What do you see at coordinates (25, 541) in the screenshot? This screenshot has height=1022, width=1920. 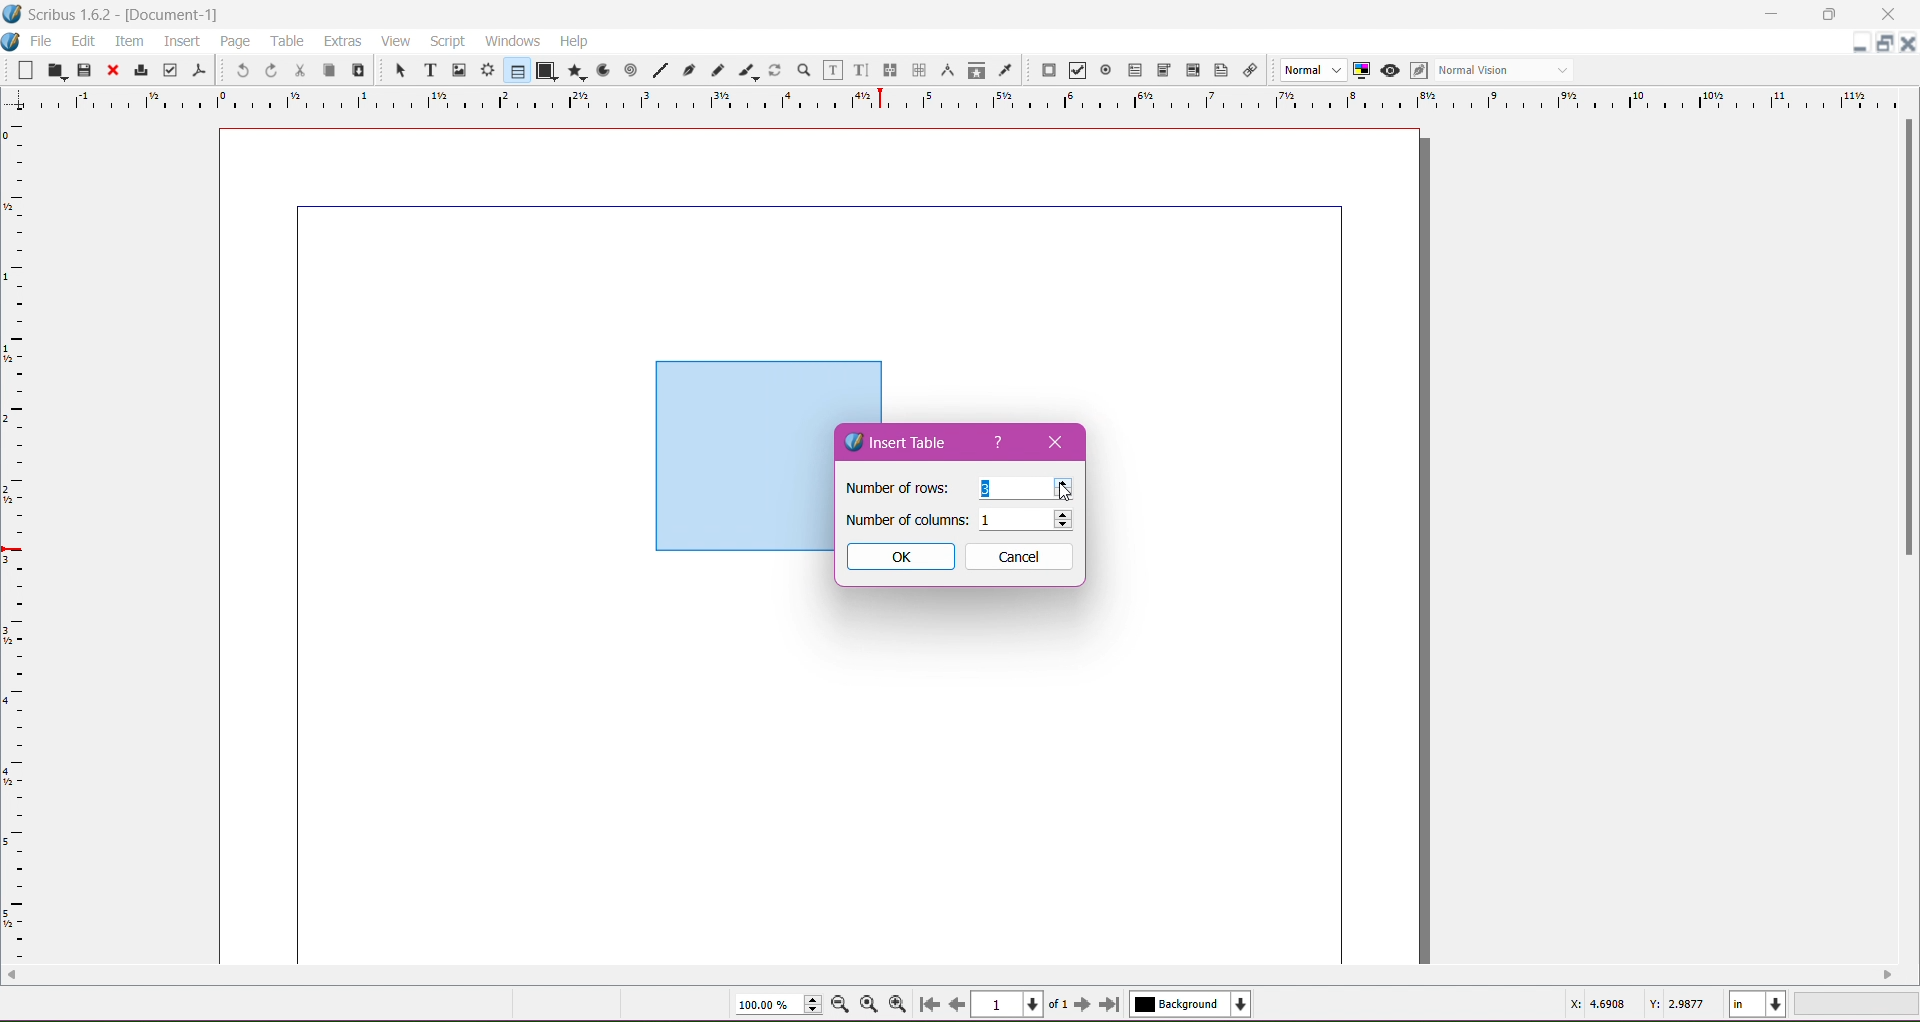 I see `Grid` at bounding box center [25, 541].